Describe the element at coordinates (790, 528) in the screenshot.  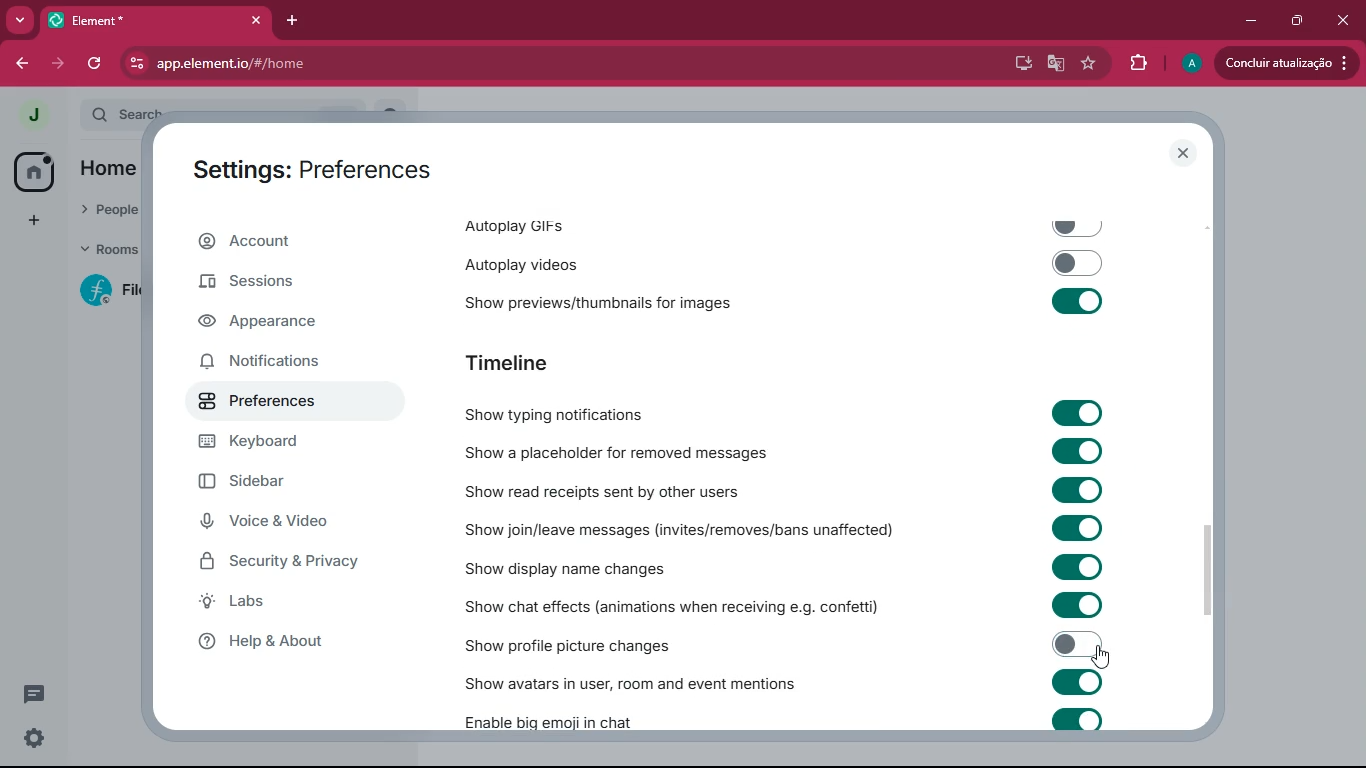
I see `Show join/leave messages (invites/removes/bans unaffected)` at that location.